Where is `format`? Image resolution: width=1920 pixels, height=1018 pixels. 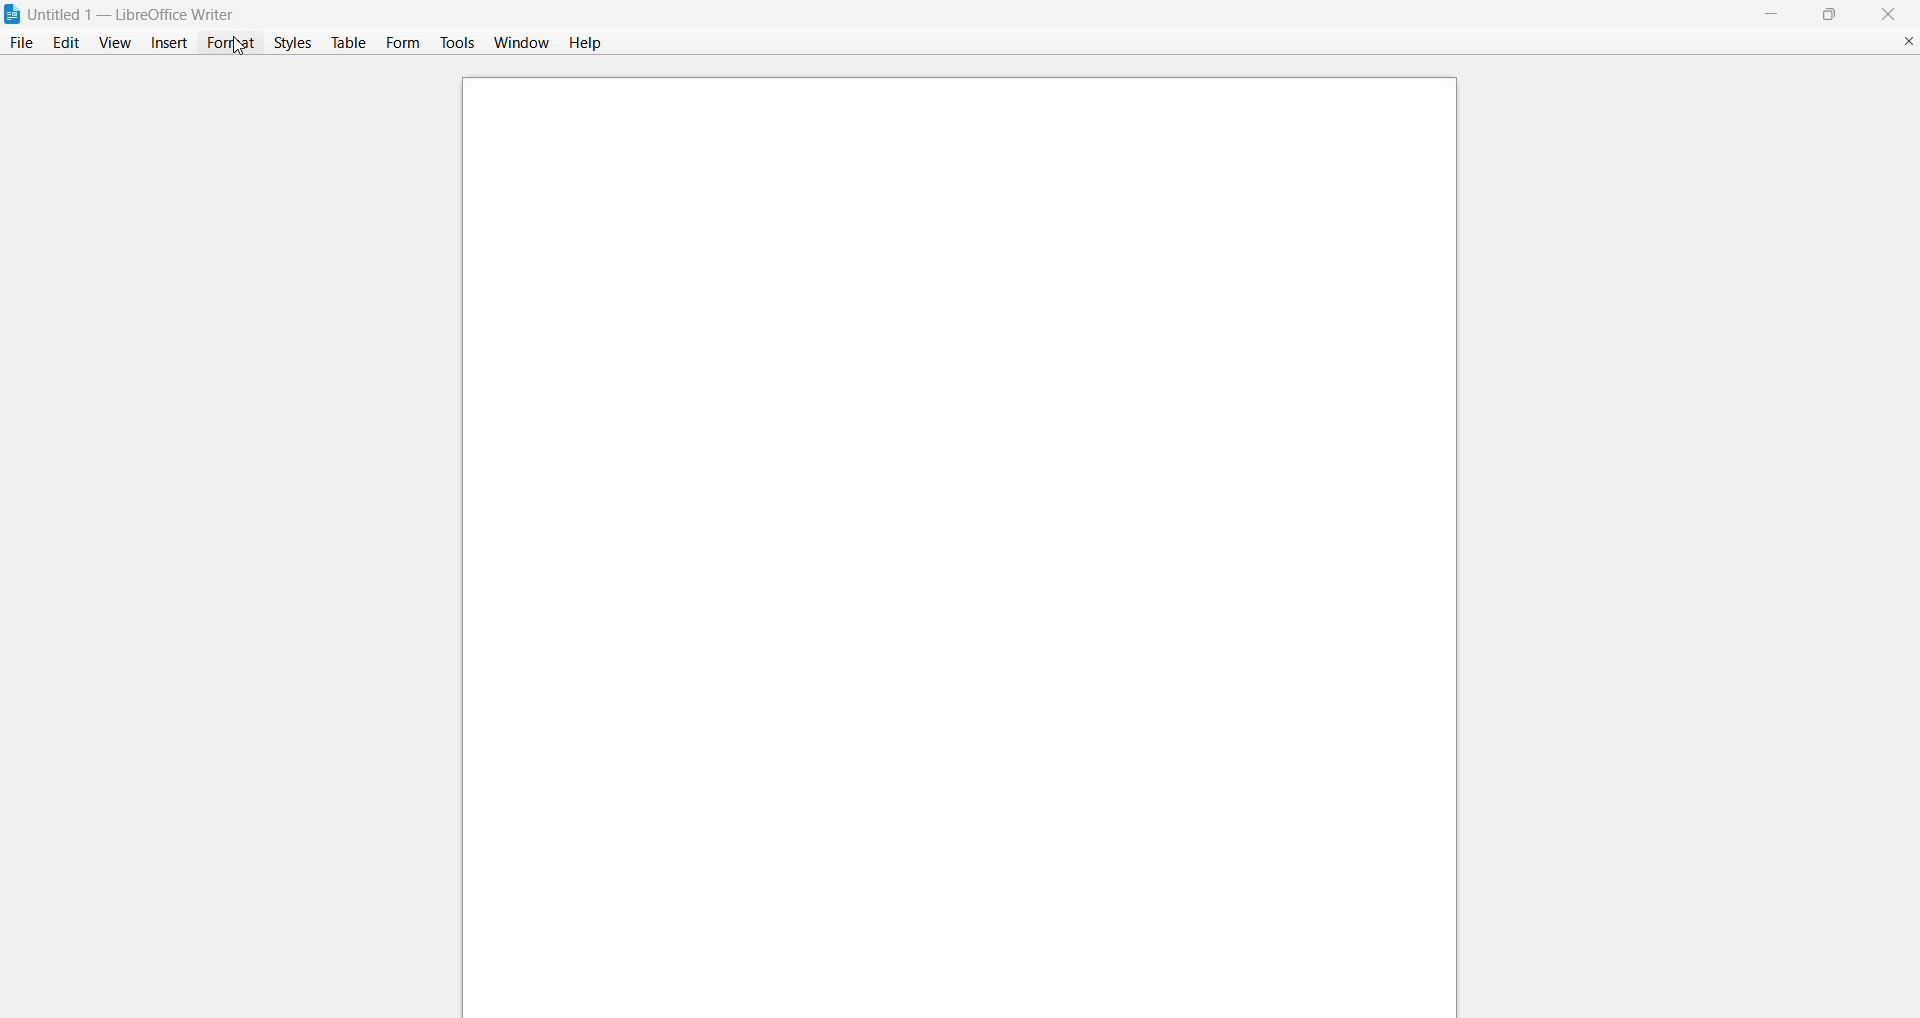
format is located at coordinates (226, 42).